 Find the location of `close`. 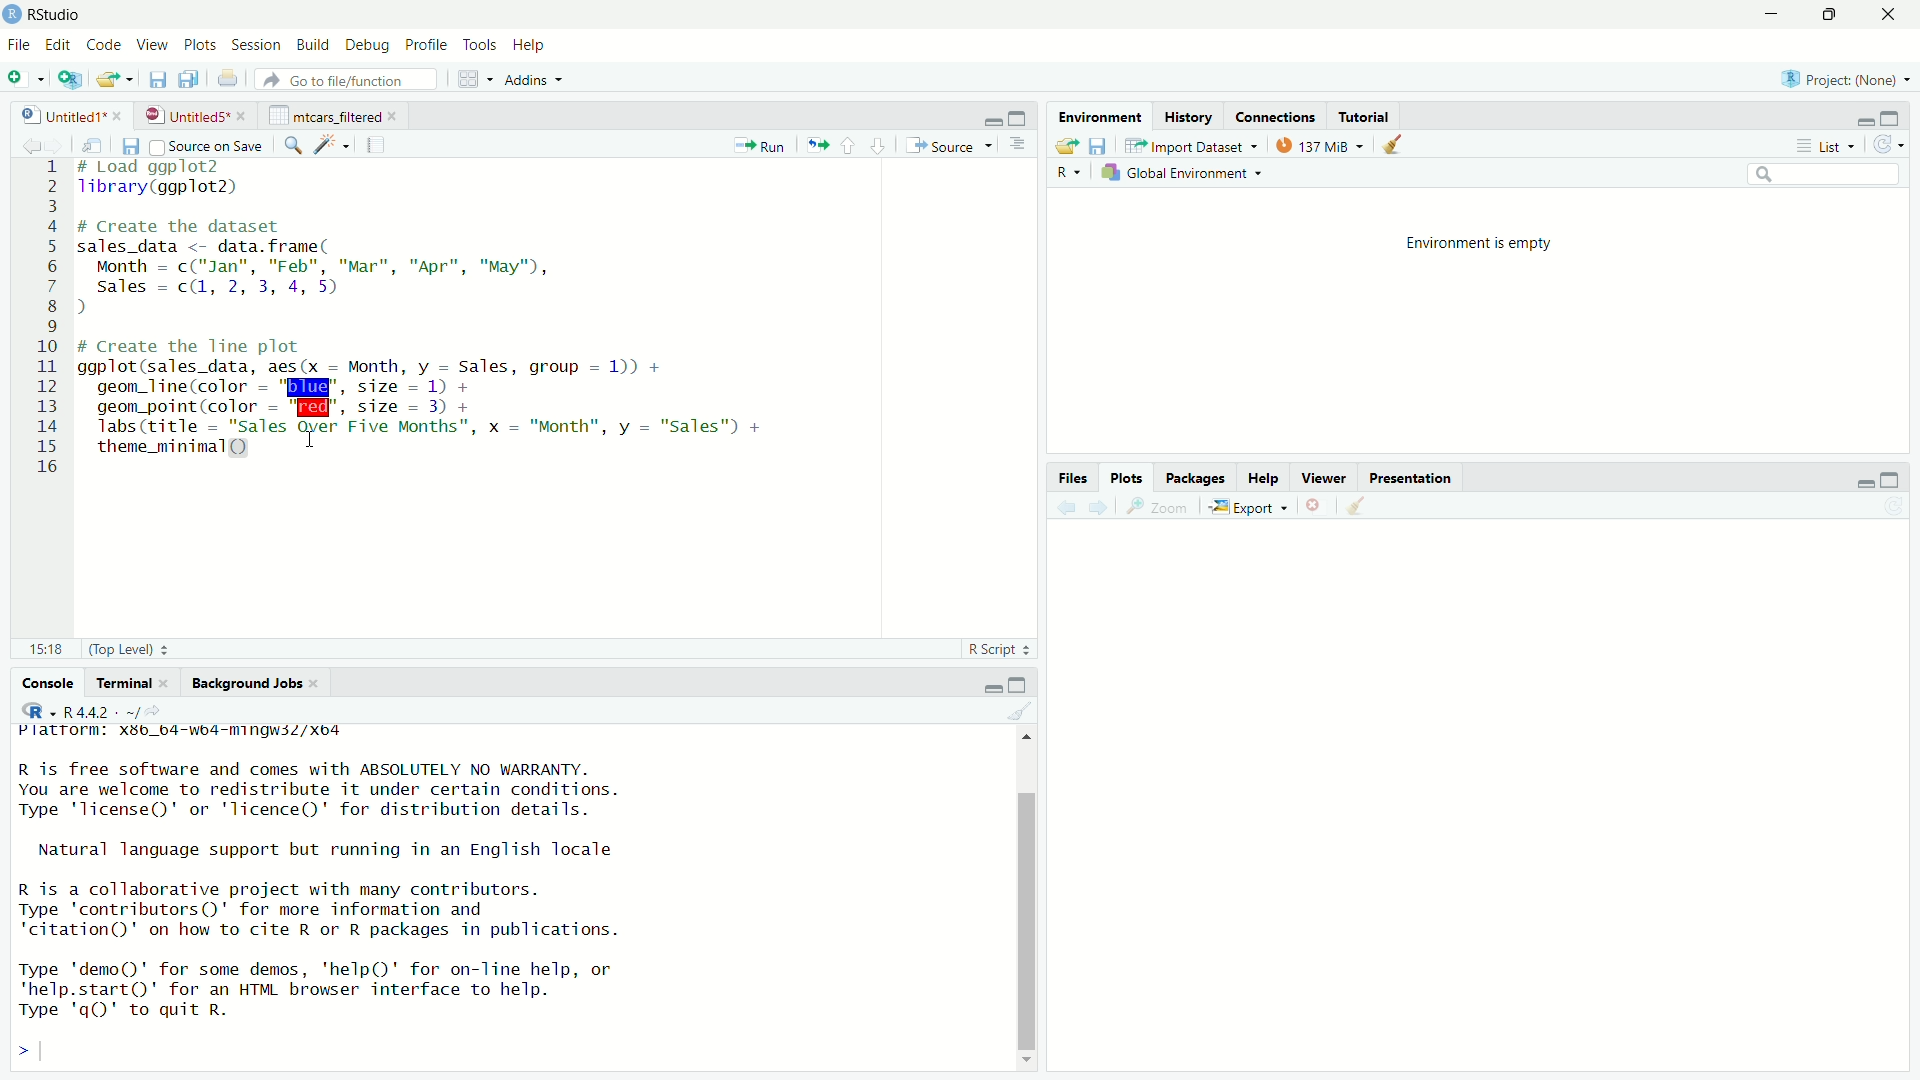

close is located at coordinates (171, 683).